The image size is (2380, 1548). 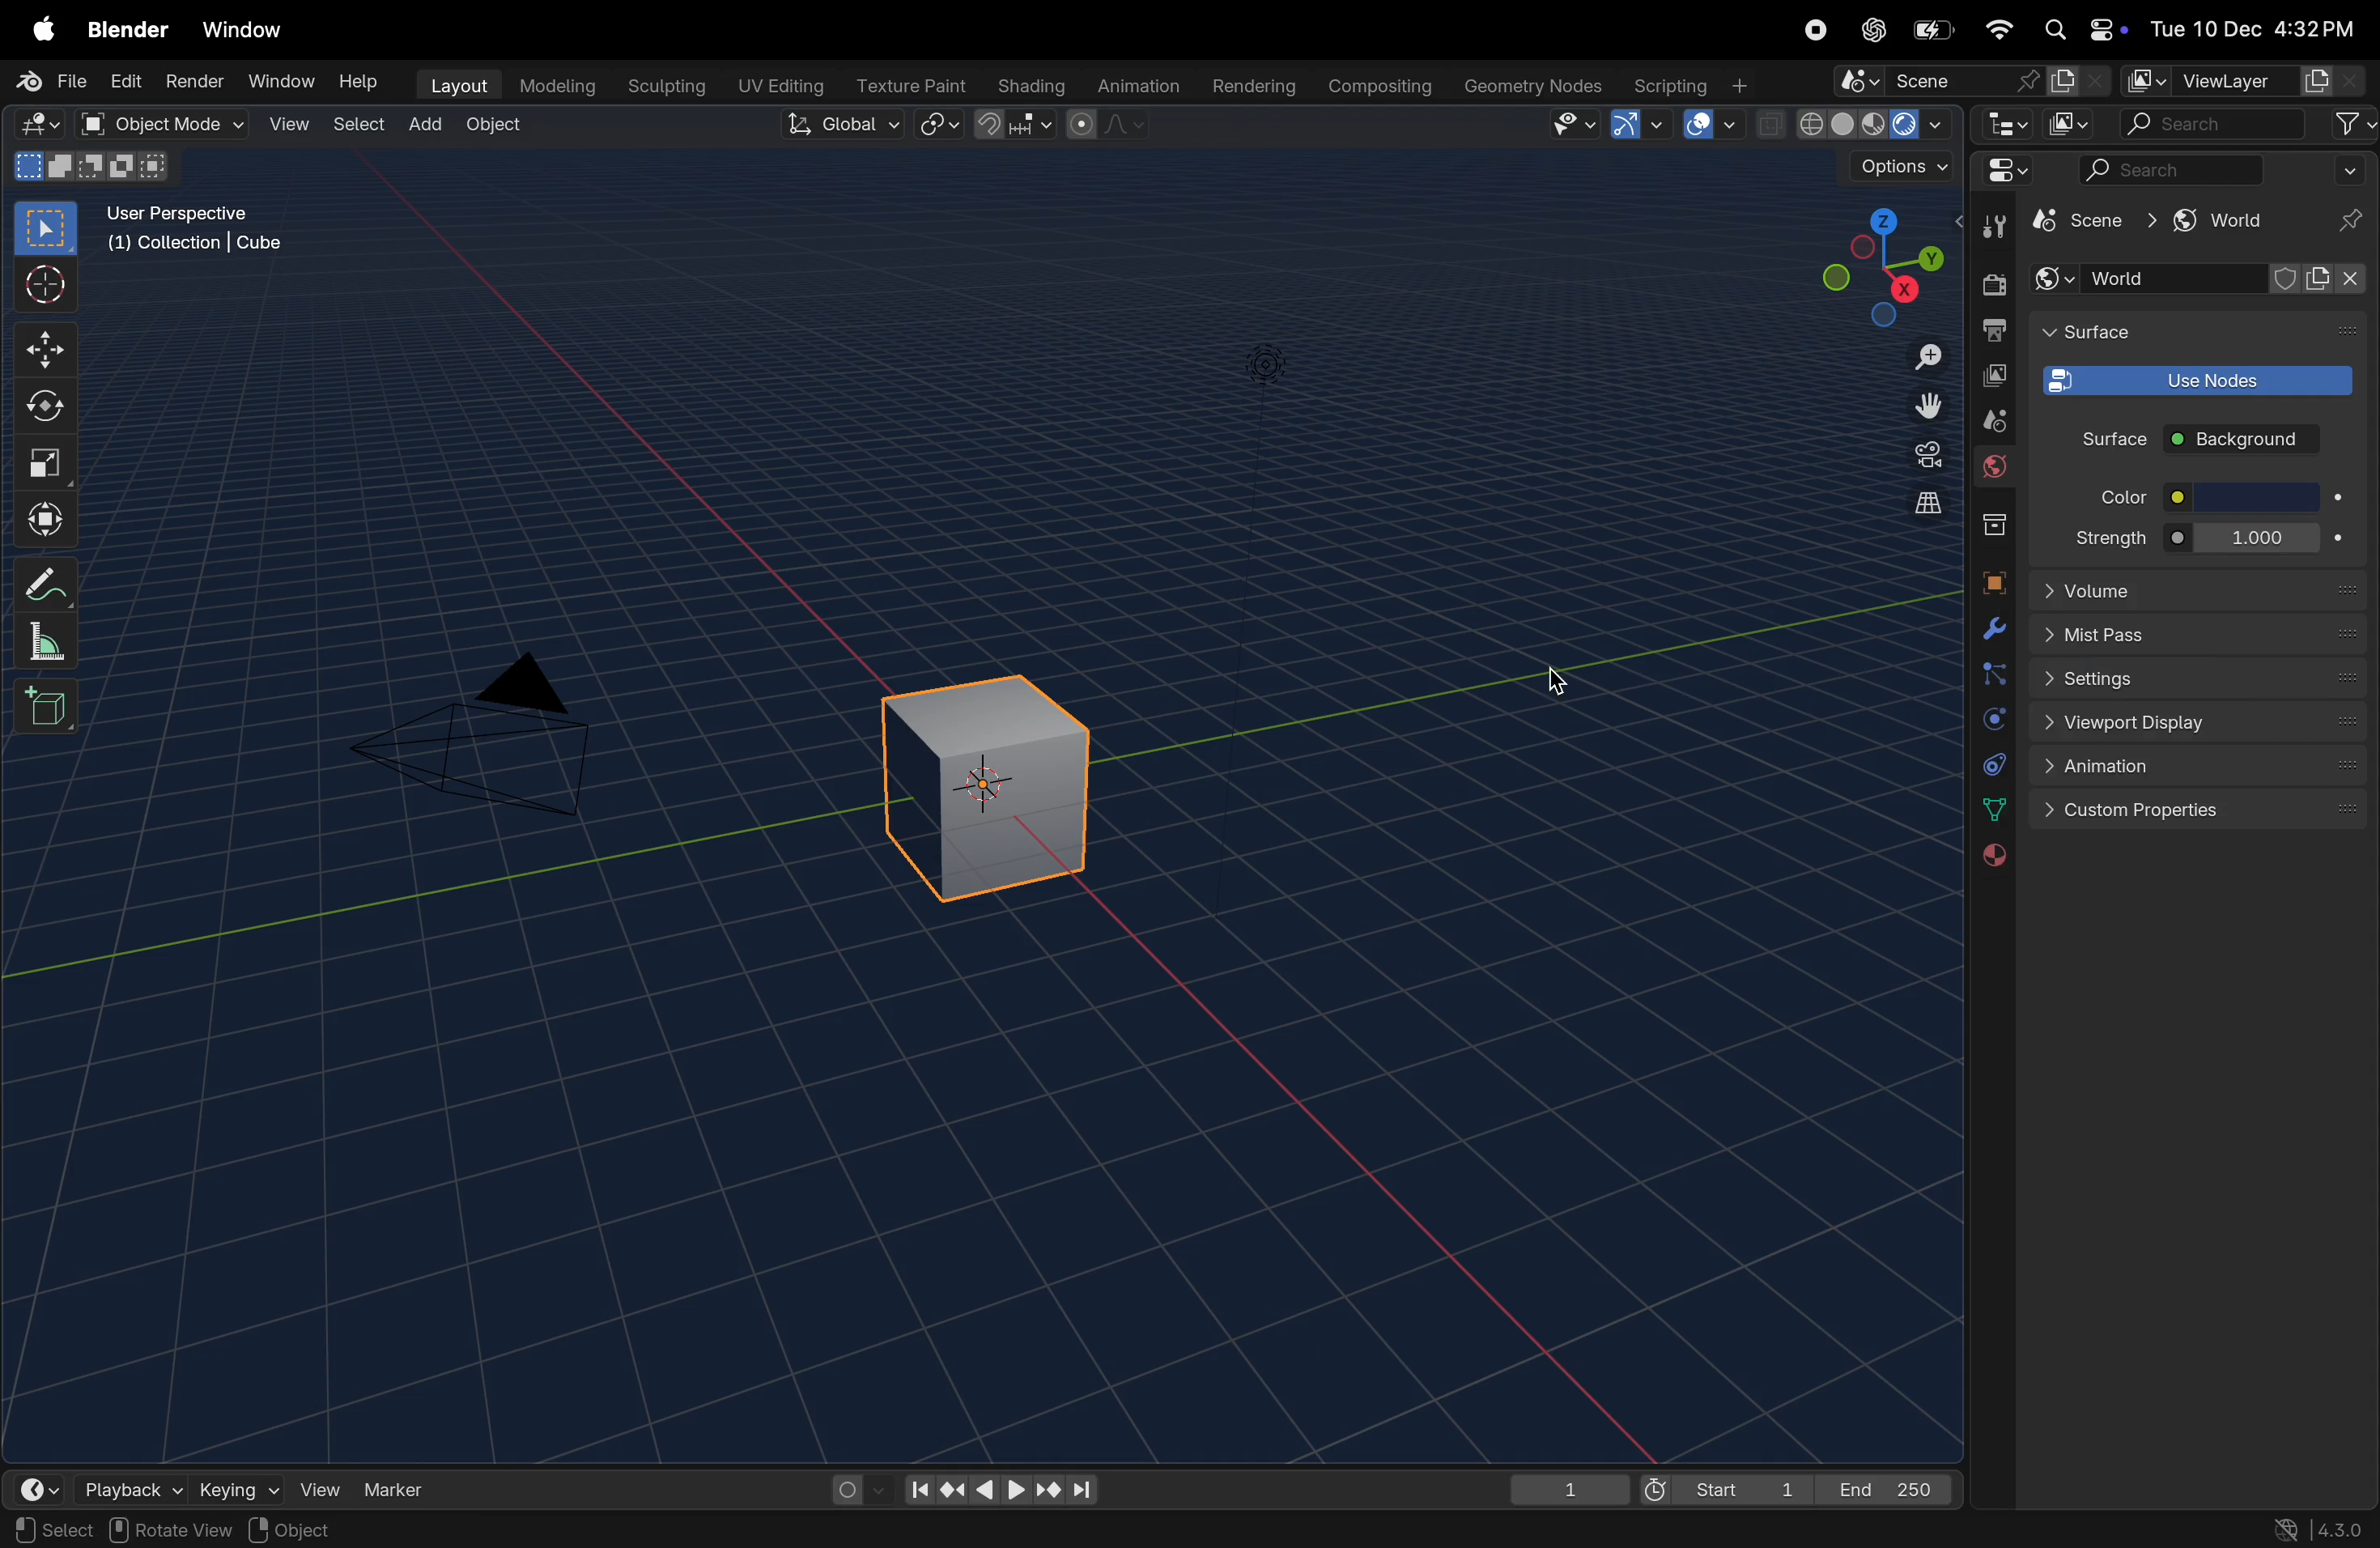 I want to click on View layer, so click(x=2242, y=81).